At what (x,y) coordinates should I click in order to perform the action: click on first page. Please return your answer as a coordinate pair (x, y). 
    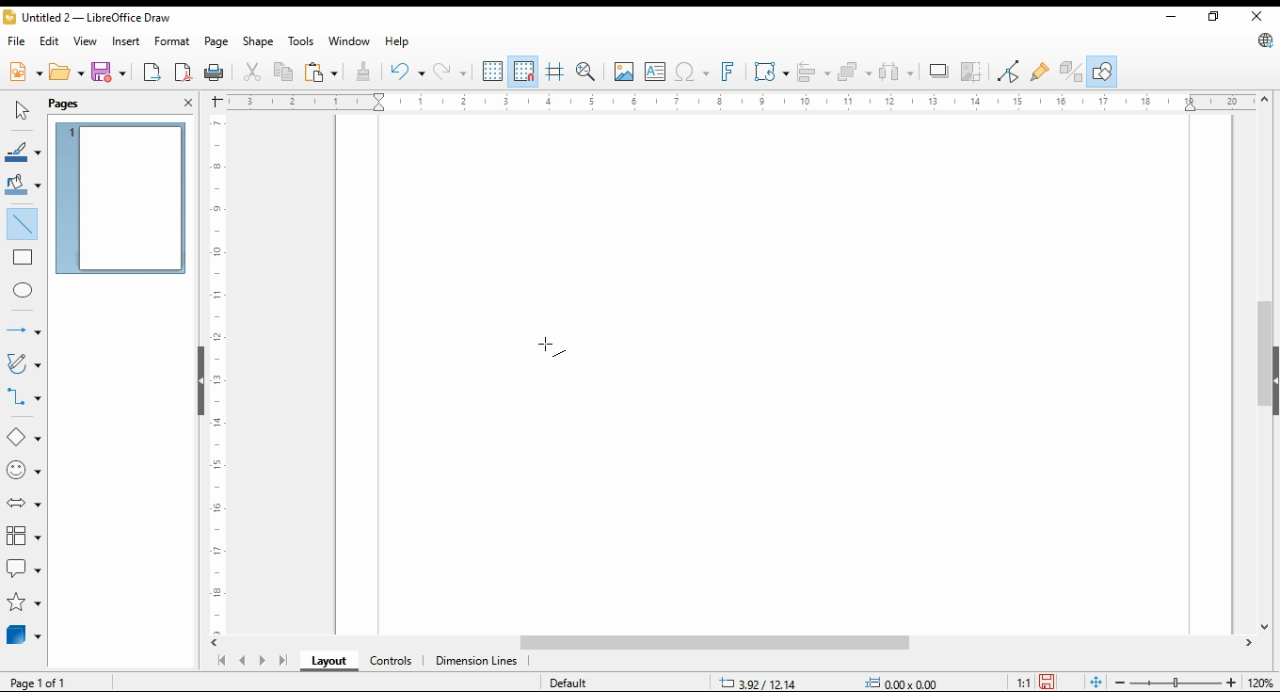
    Looking at the image, I should click on (220, 661).